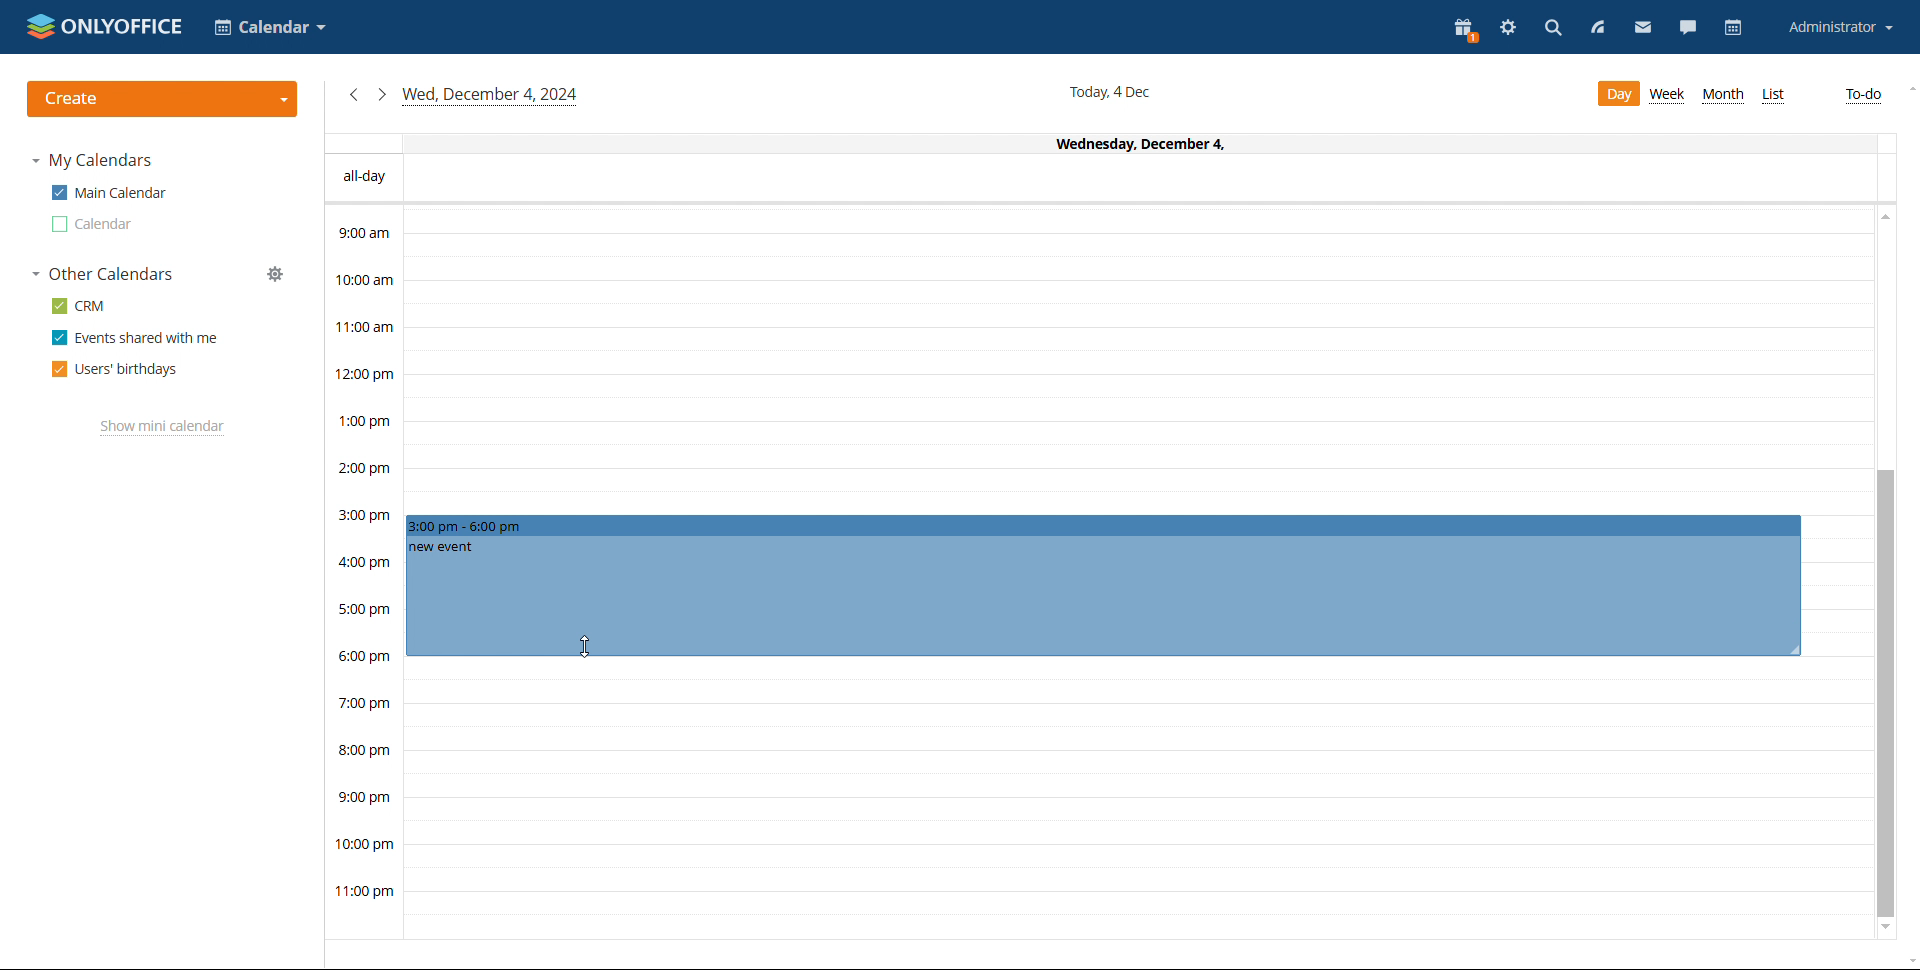  I want to click on mail, so click(1640, 27).